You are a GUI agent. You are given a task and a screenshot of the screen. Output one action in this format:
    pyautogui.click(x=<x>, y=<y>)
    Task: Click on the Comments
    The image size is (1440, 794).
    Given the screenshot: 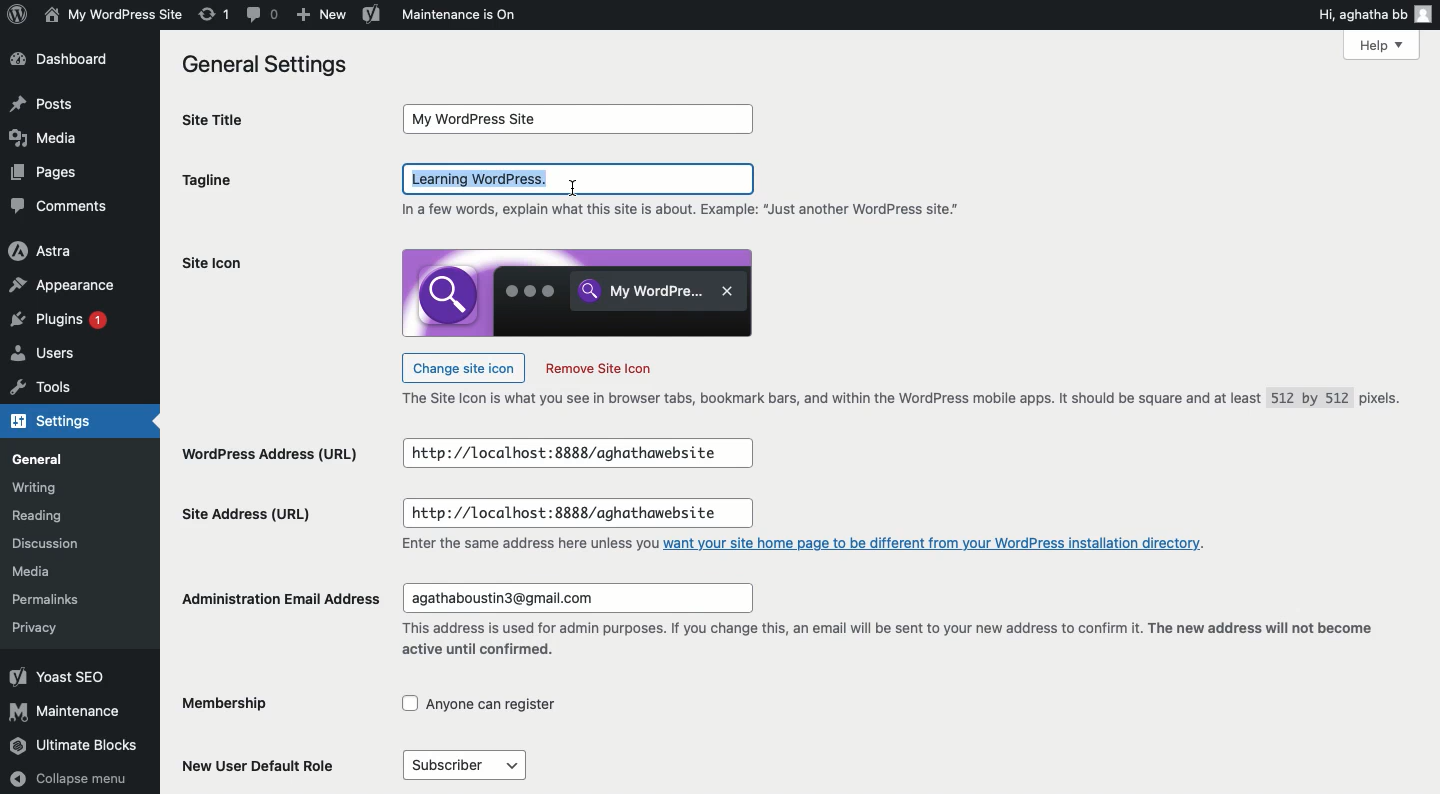 What is the action you would take?
    pyautogui.click(x=60, y=206)
    